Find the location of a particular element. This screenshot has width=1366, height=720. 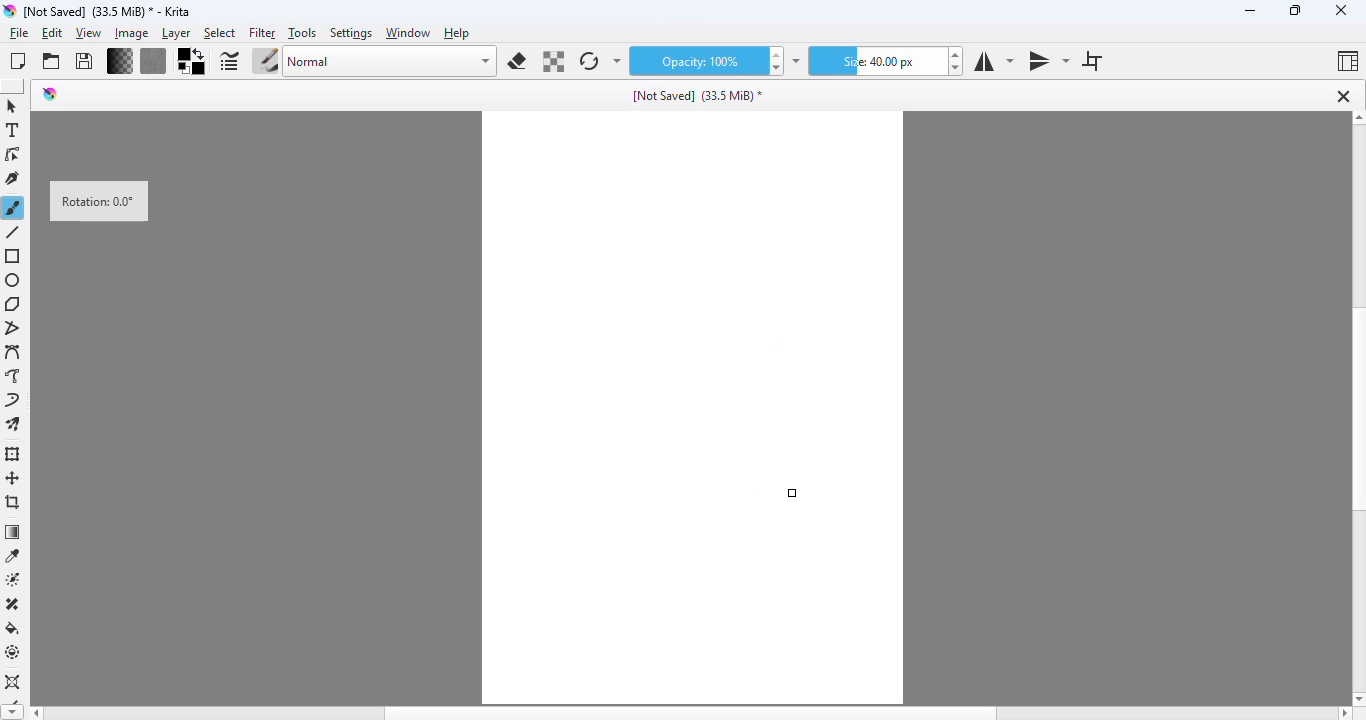

polyline tool is located at coordinates (13, 330).